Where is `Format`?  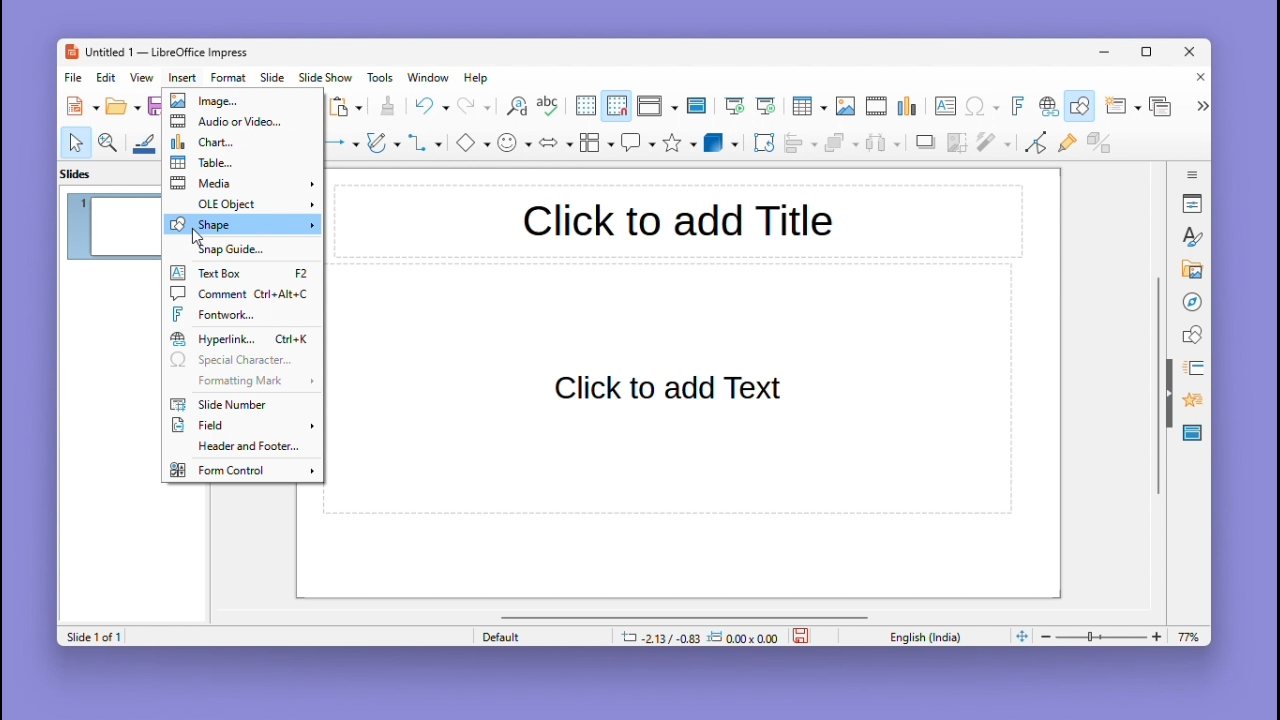
Format is located at coordinates (229, 77).